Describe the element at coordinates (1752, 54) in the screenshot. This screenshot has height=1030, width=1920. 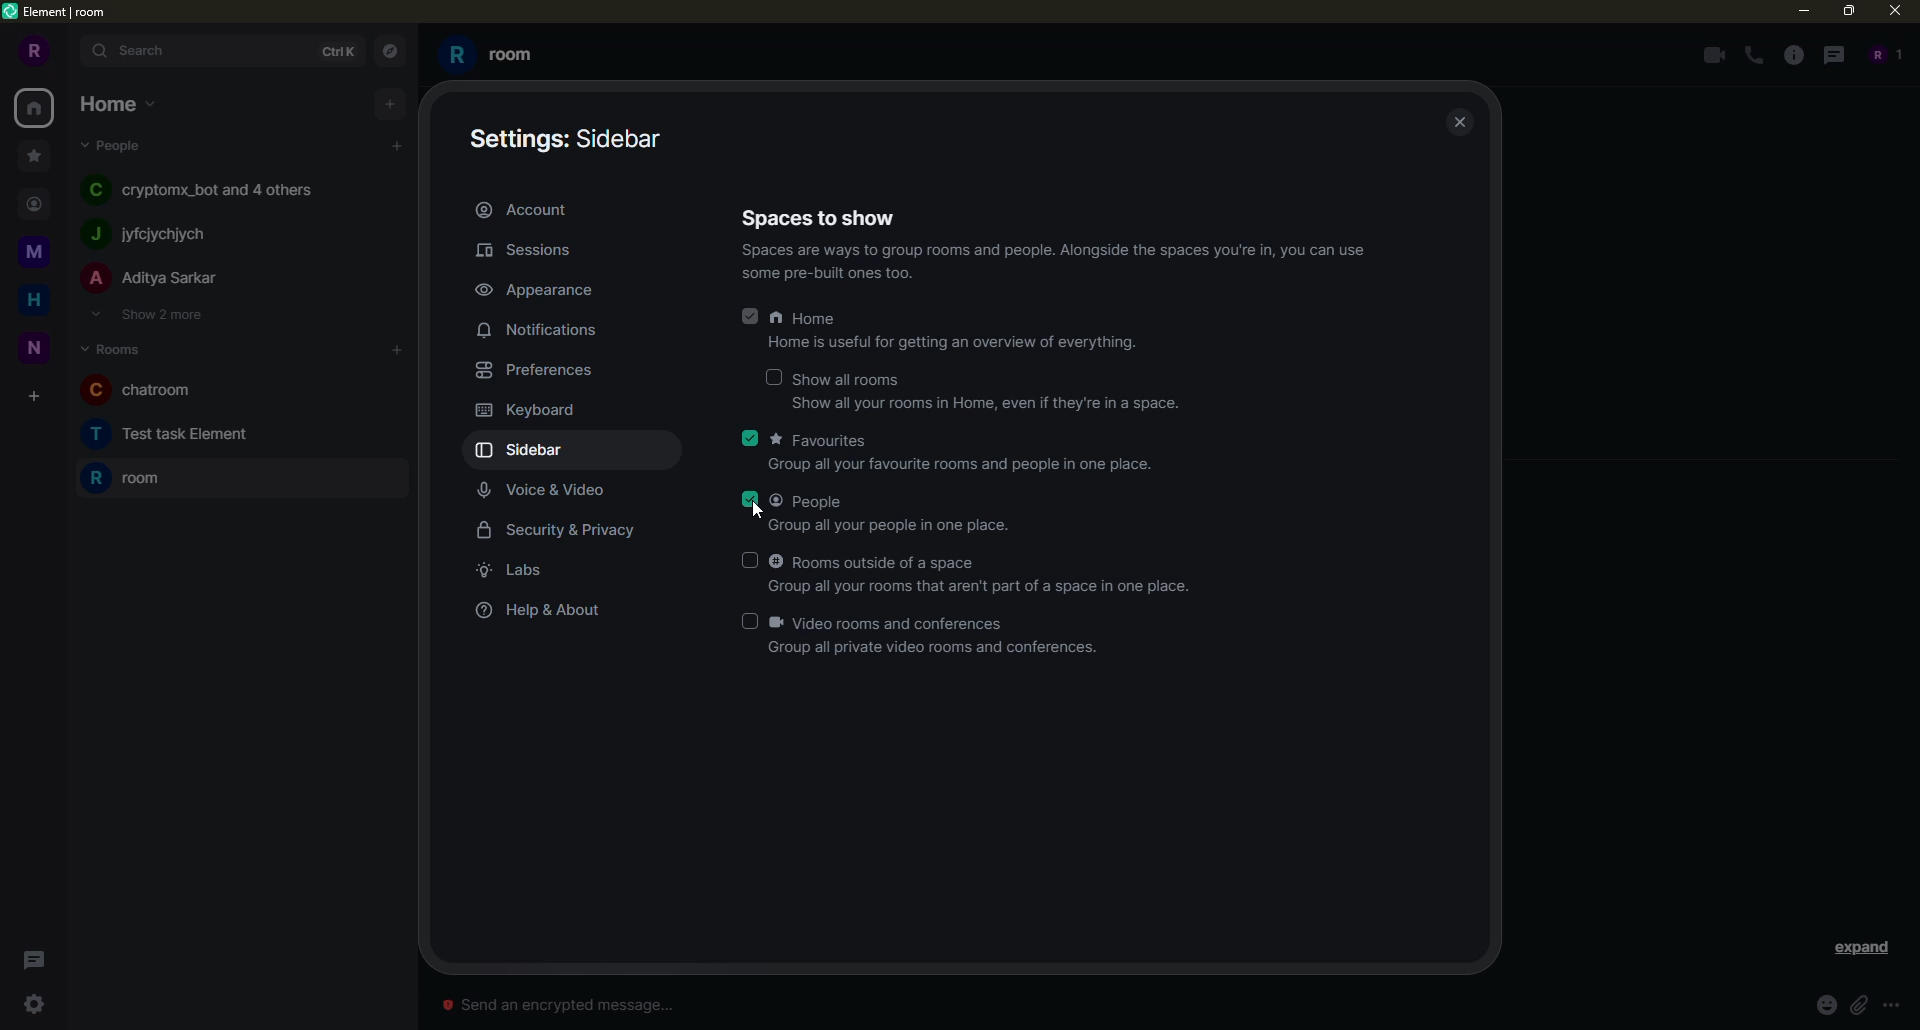
I see `voice call` at that location.